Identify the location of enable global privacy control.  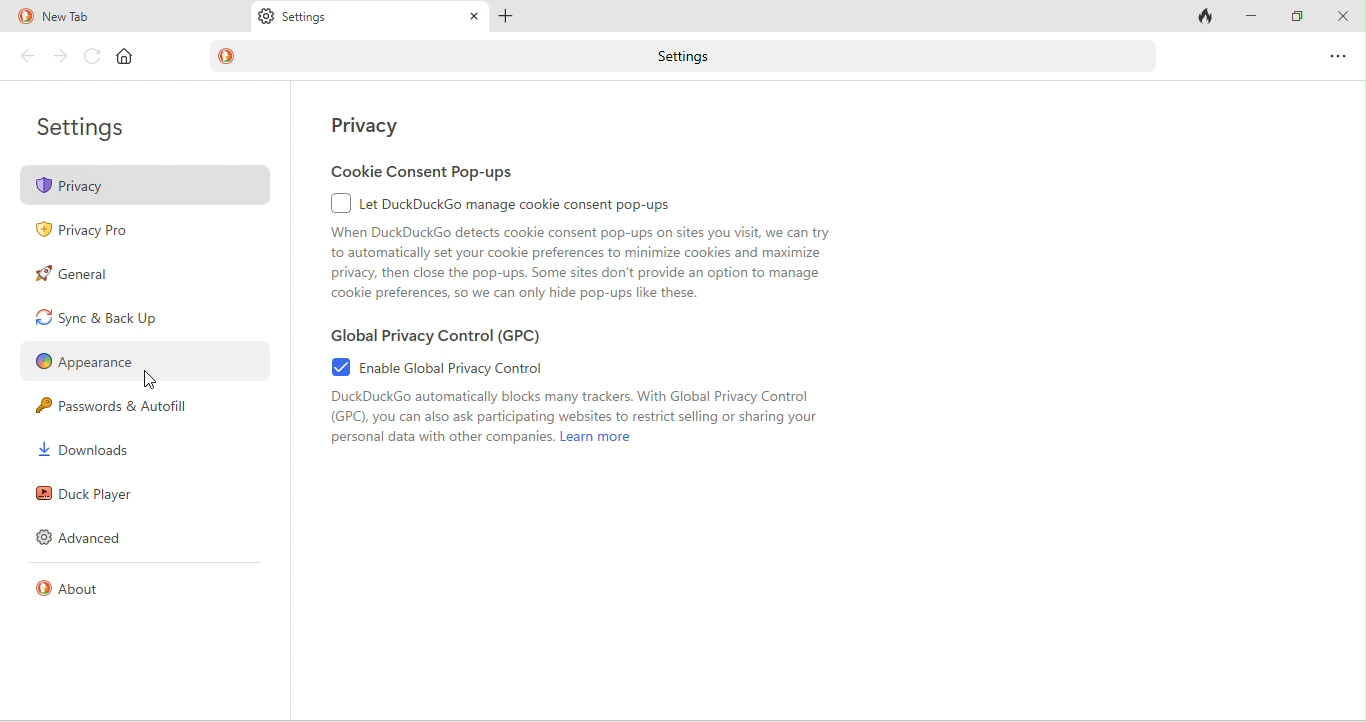
(480, 367).